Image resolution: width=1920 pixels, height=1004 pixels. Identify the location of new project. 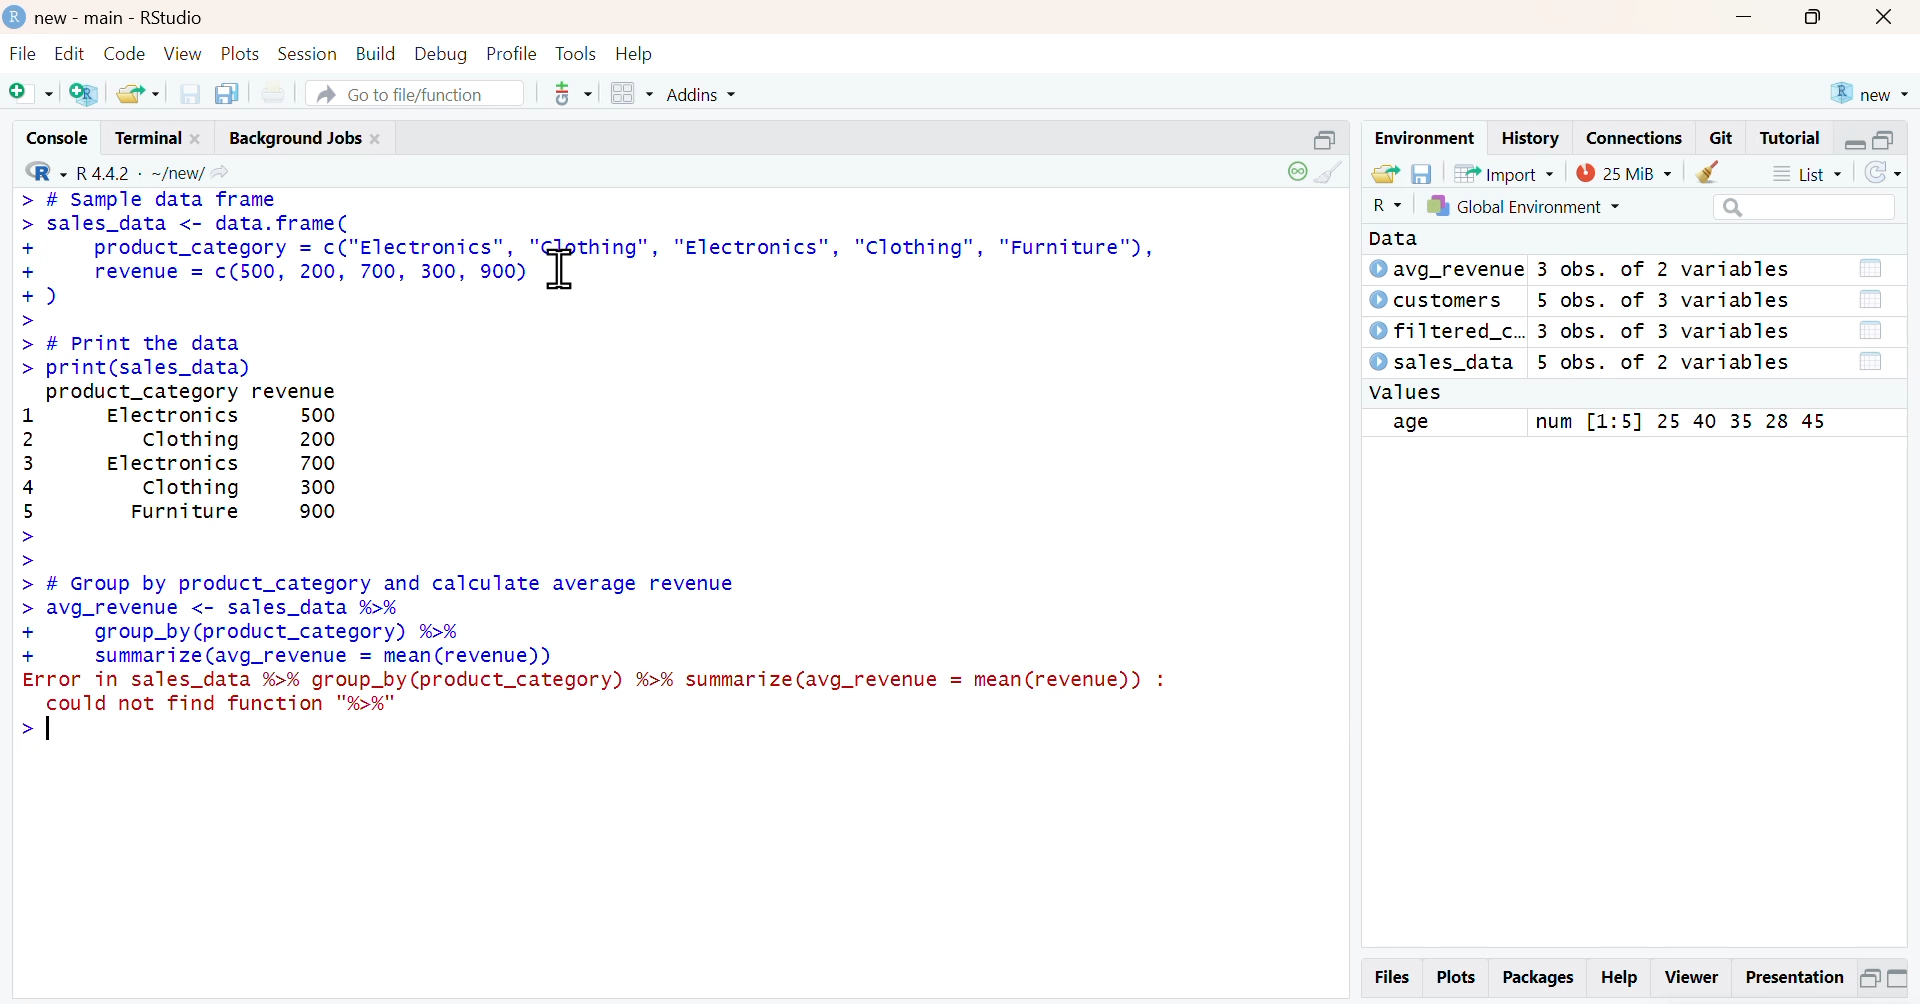
(1868, 93).